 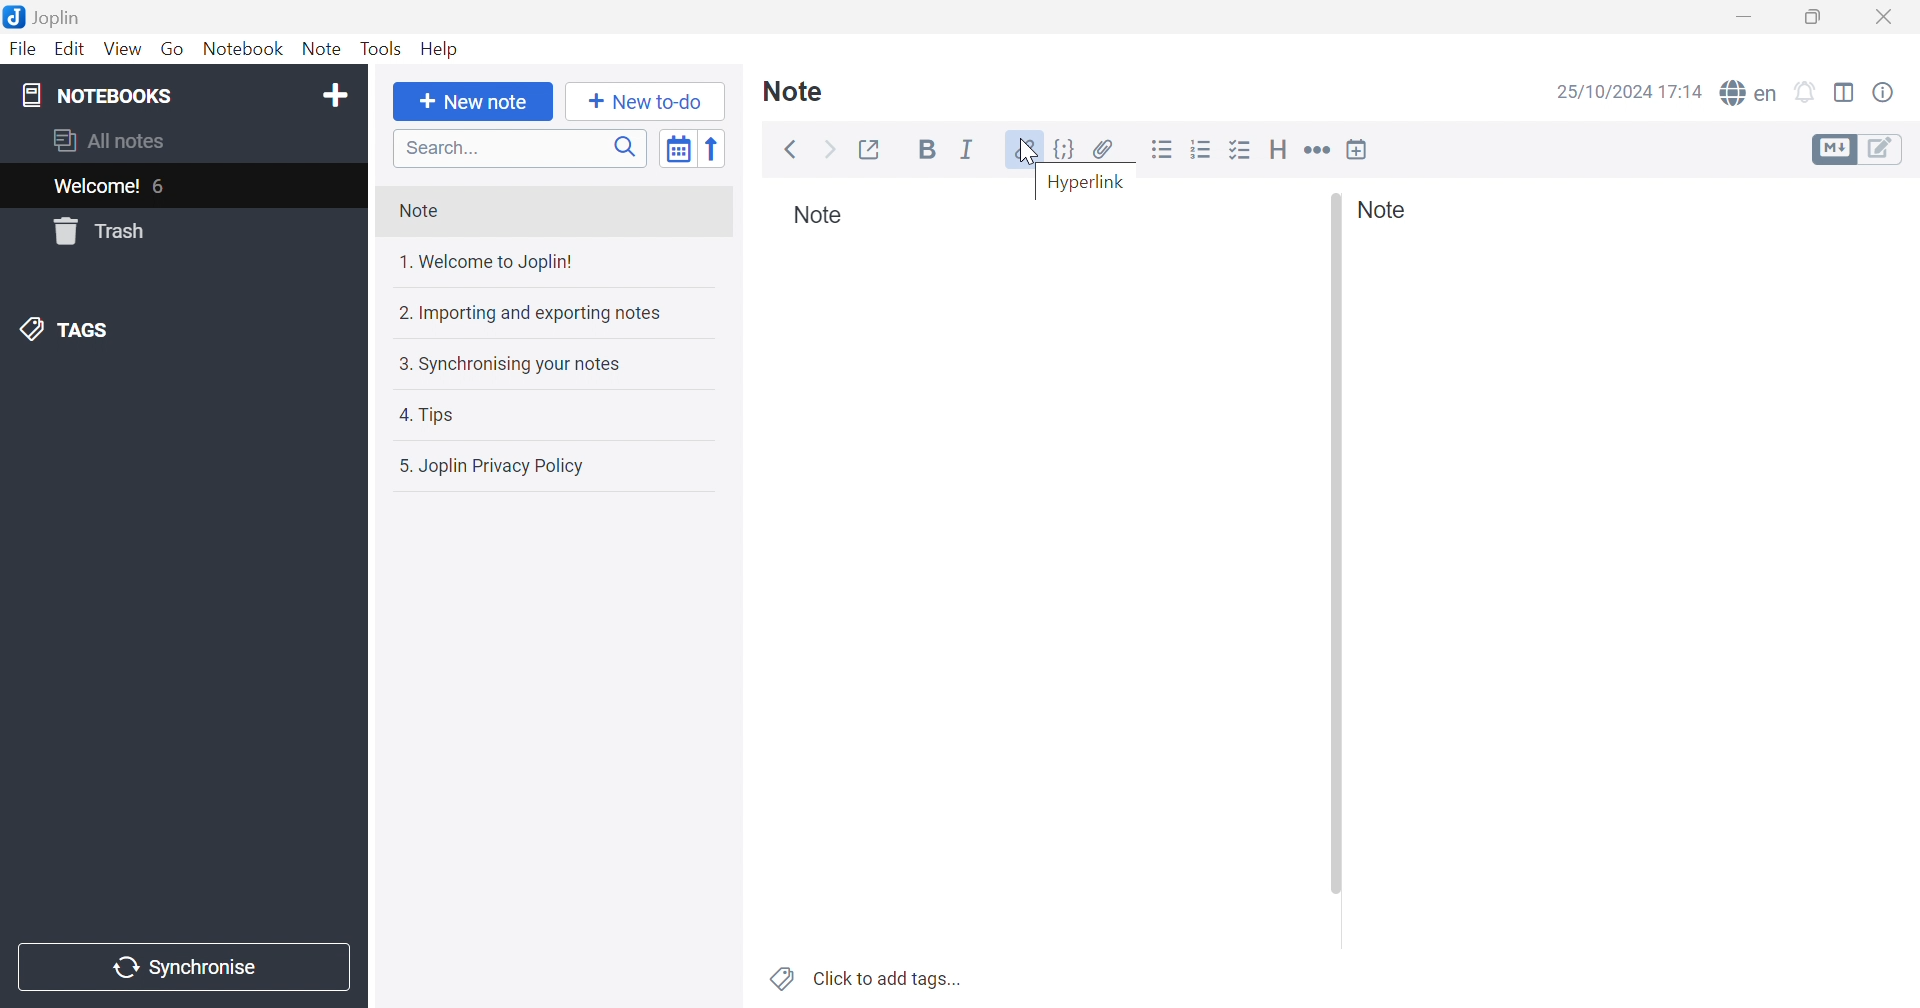 I want to click on Notebooks, so click(x=157, y=95).